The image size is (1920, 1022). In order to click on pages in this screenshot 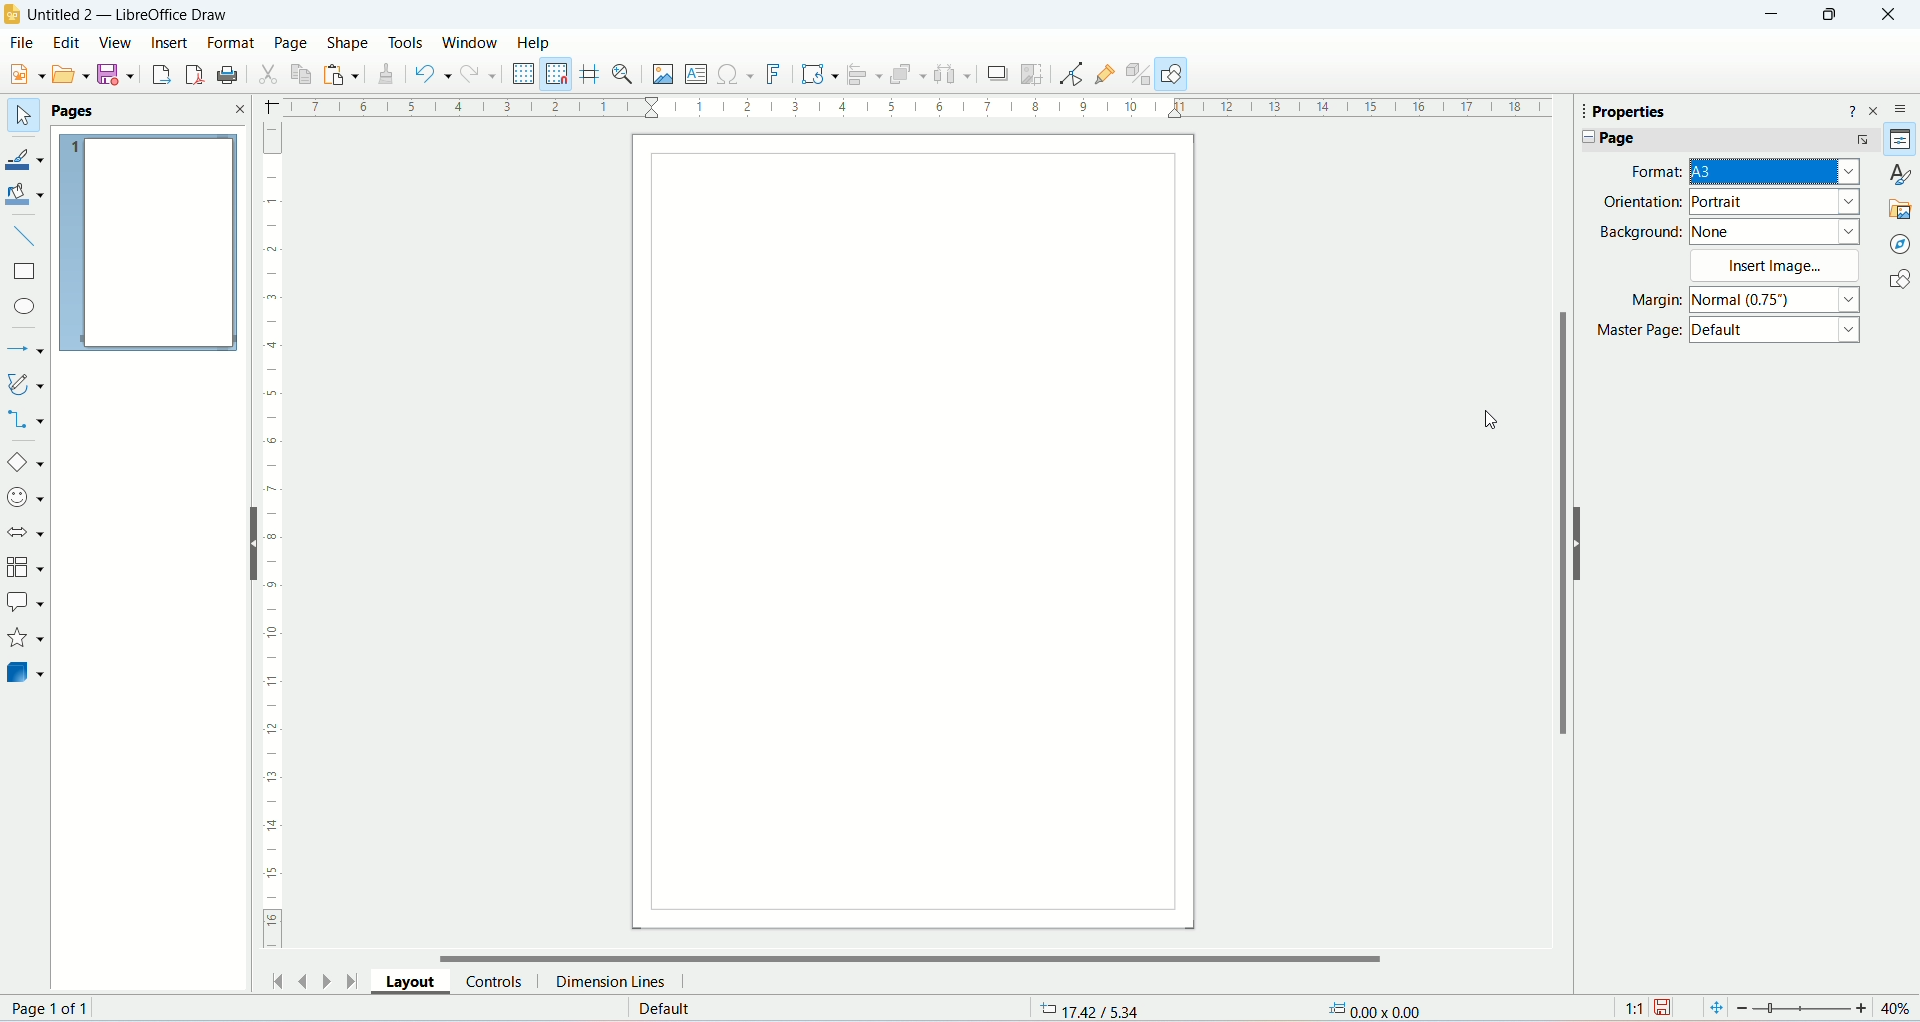, I will do `click(149, 234)`.